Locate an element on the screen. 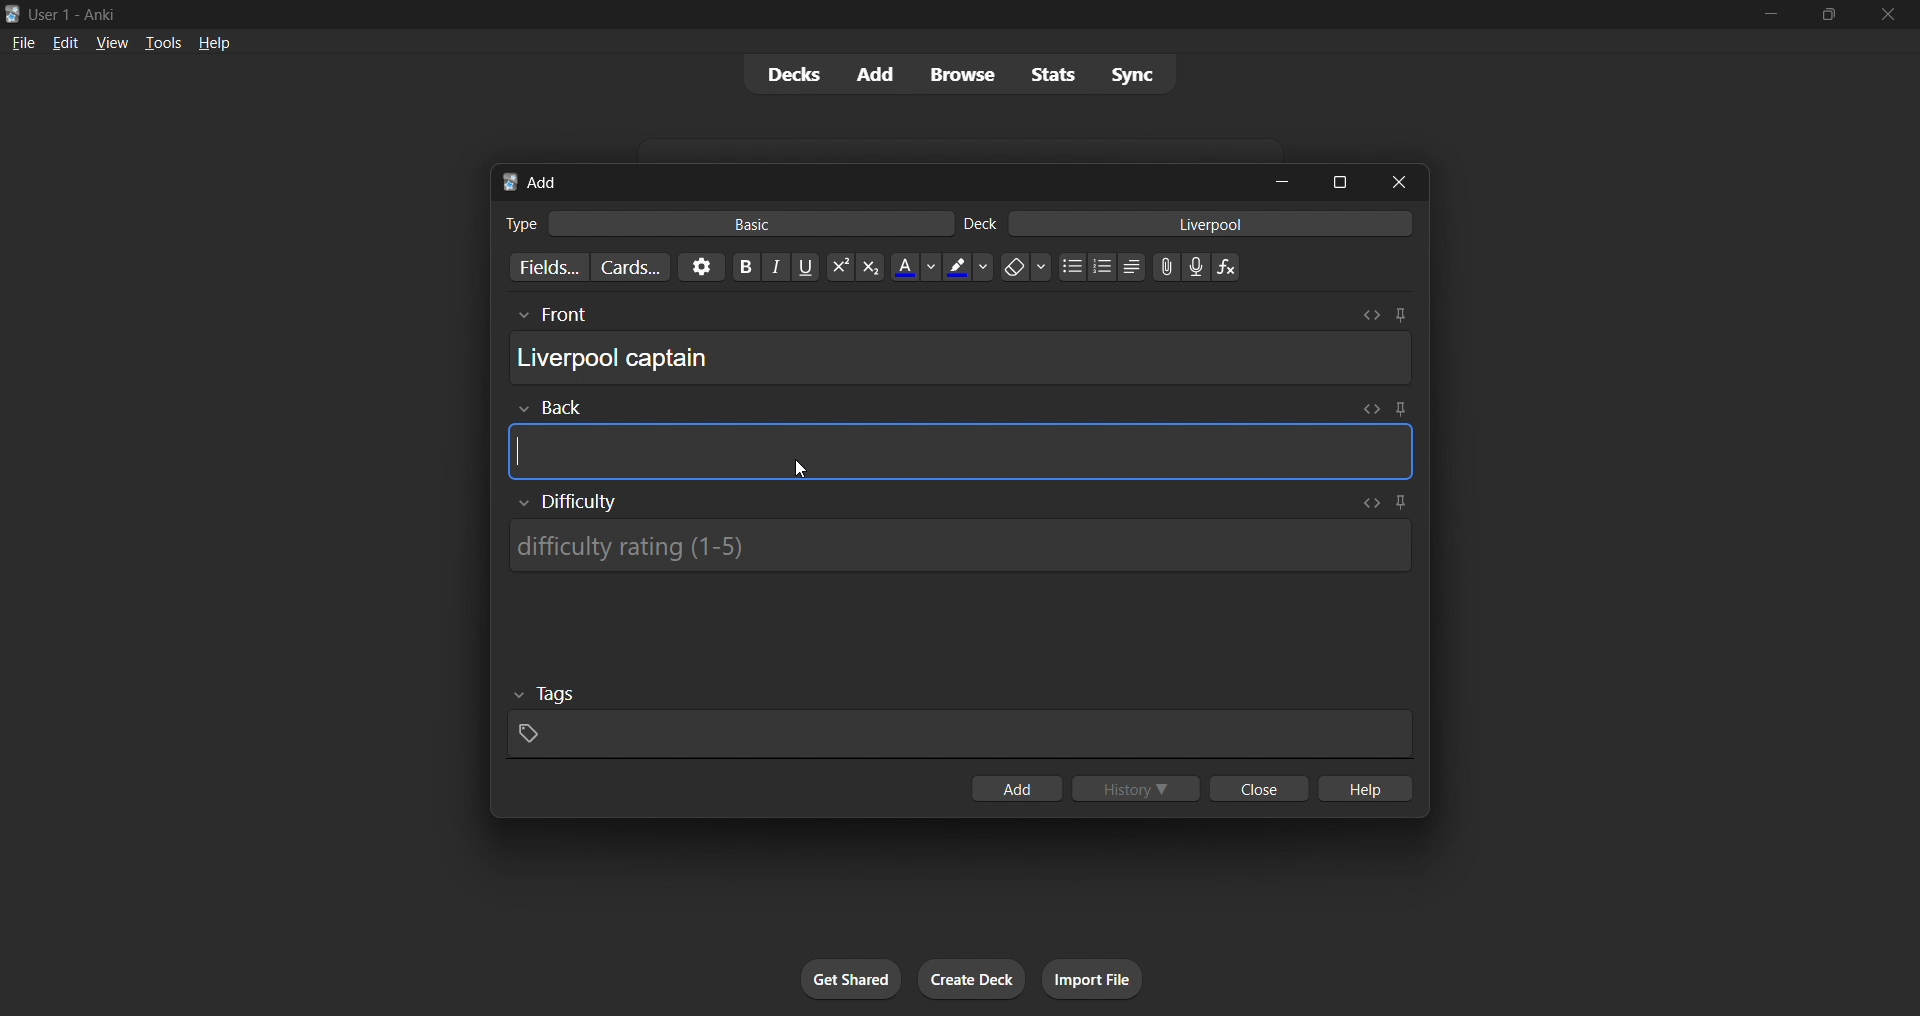 The width and height of the screenshot is (1920, 1016).  is located at coordinates (546, 695).